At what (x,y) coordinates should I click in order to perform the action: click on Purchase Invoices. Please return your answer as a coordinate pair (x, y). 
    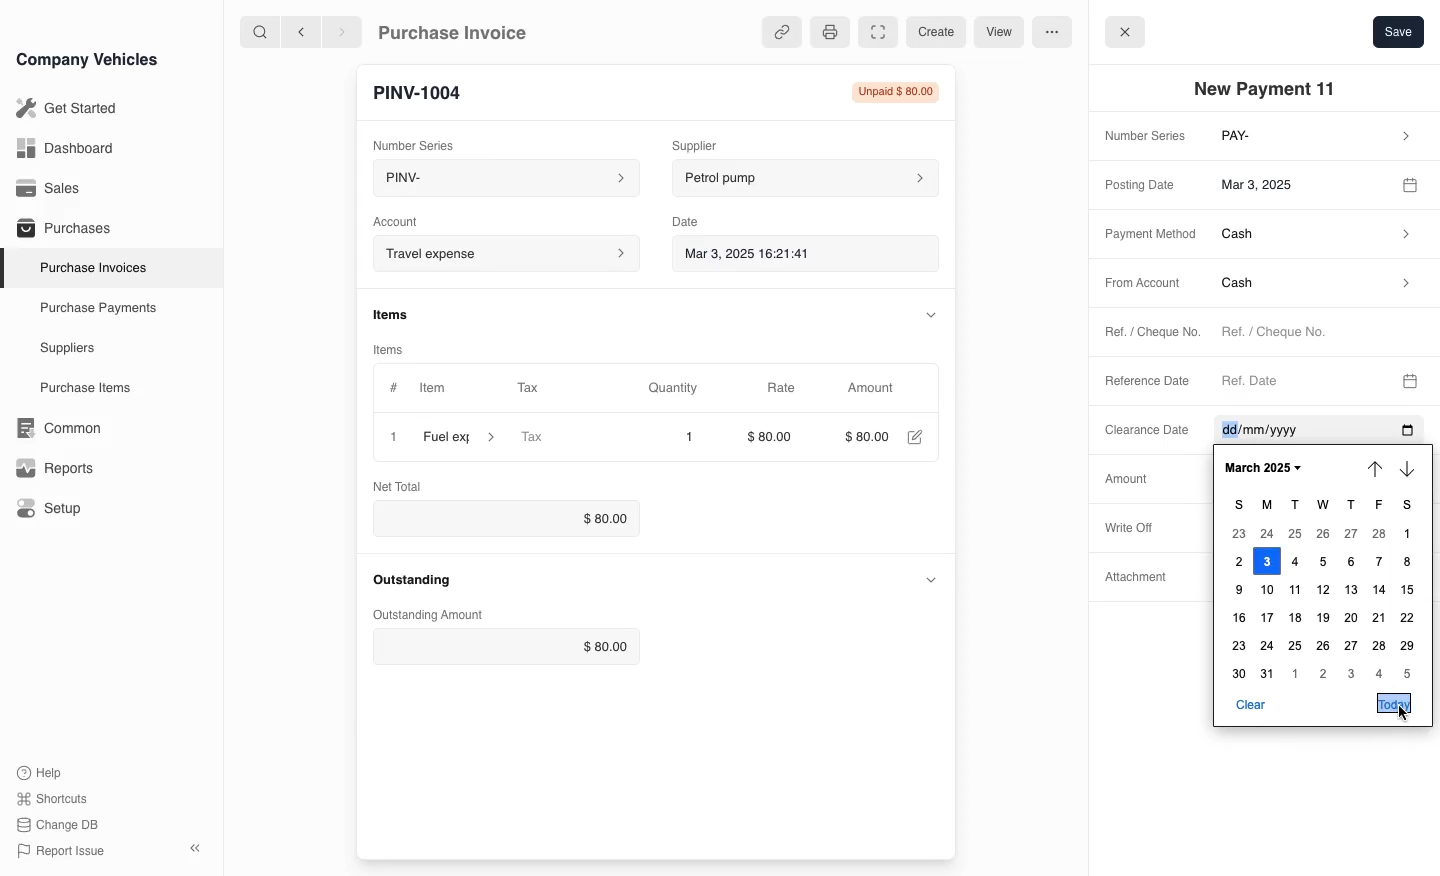
    Looking at the image, I should click on (89, 267).